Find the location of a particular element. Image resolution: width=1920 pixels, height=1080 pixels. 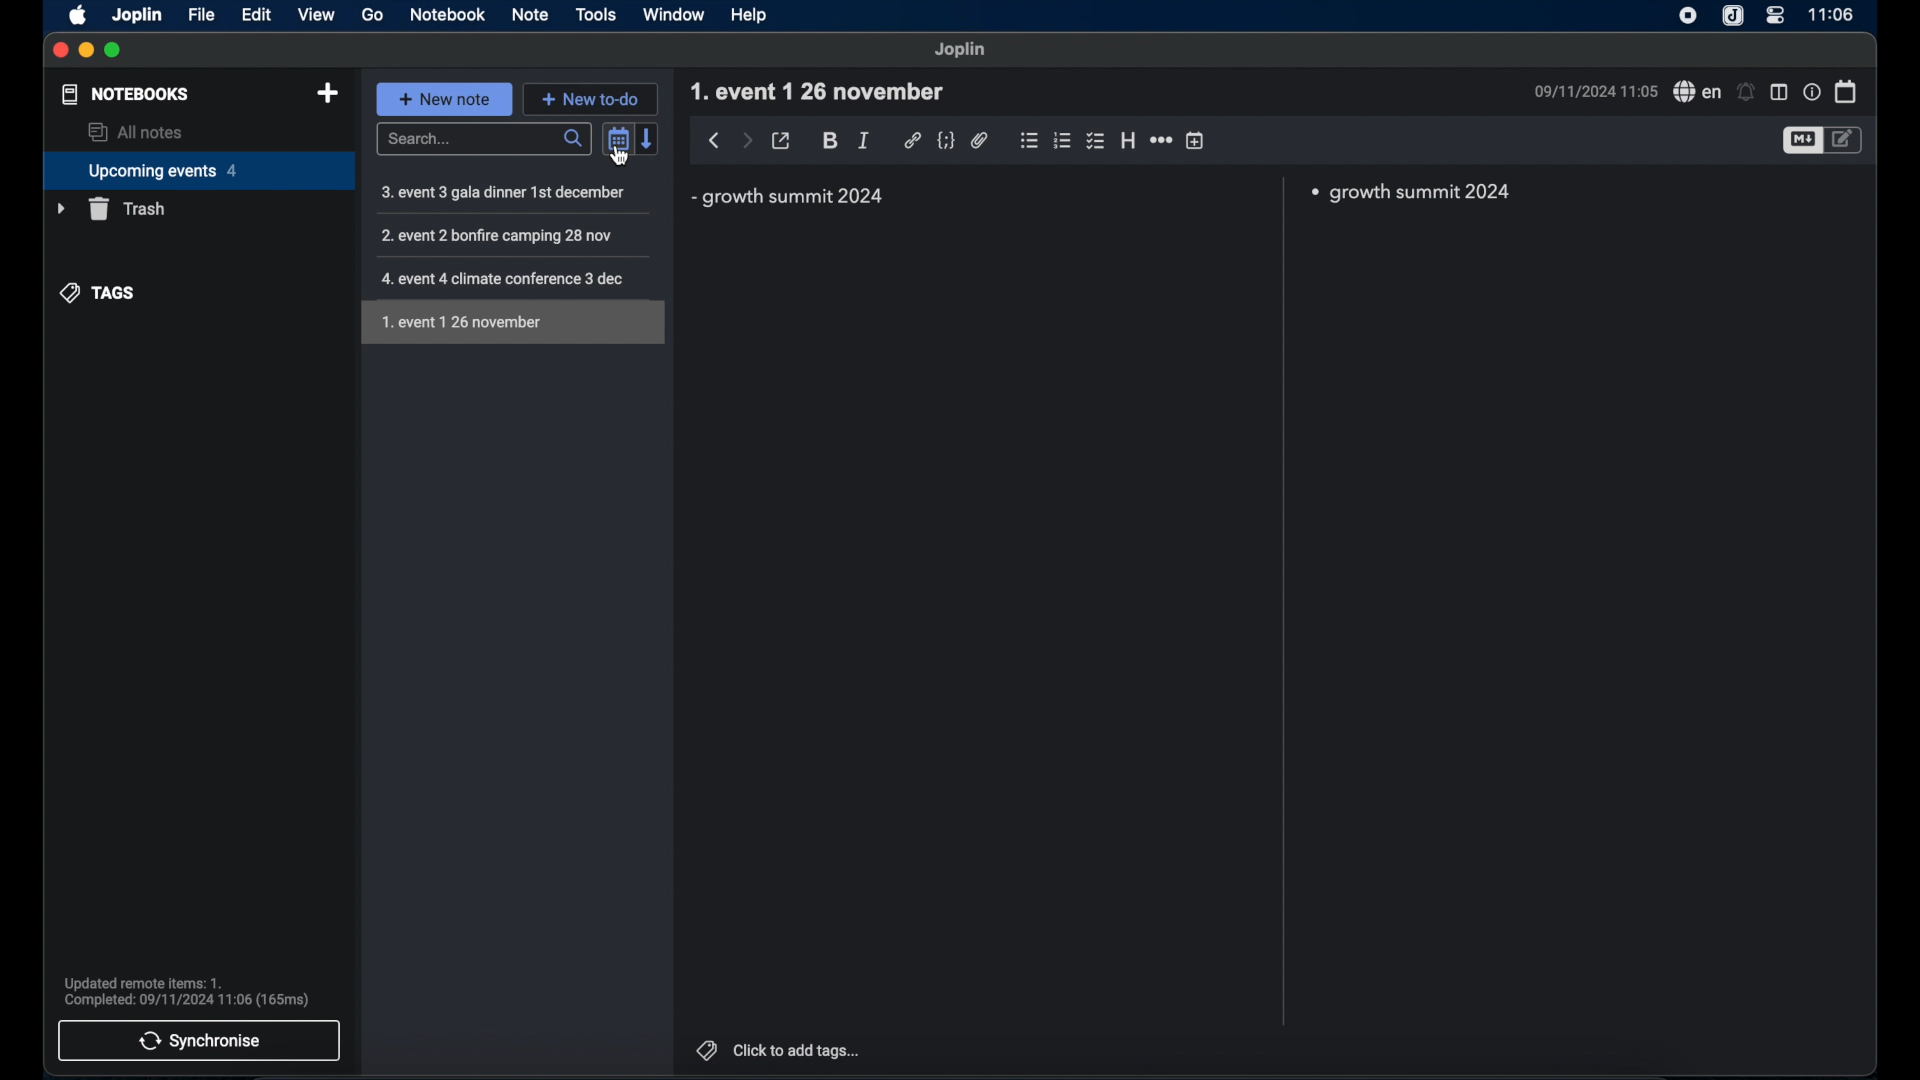

toggle editor  layout is located at coordinates (1779, 93).